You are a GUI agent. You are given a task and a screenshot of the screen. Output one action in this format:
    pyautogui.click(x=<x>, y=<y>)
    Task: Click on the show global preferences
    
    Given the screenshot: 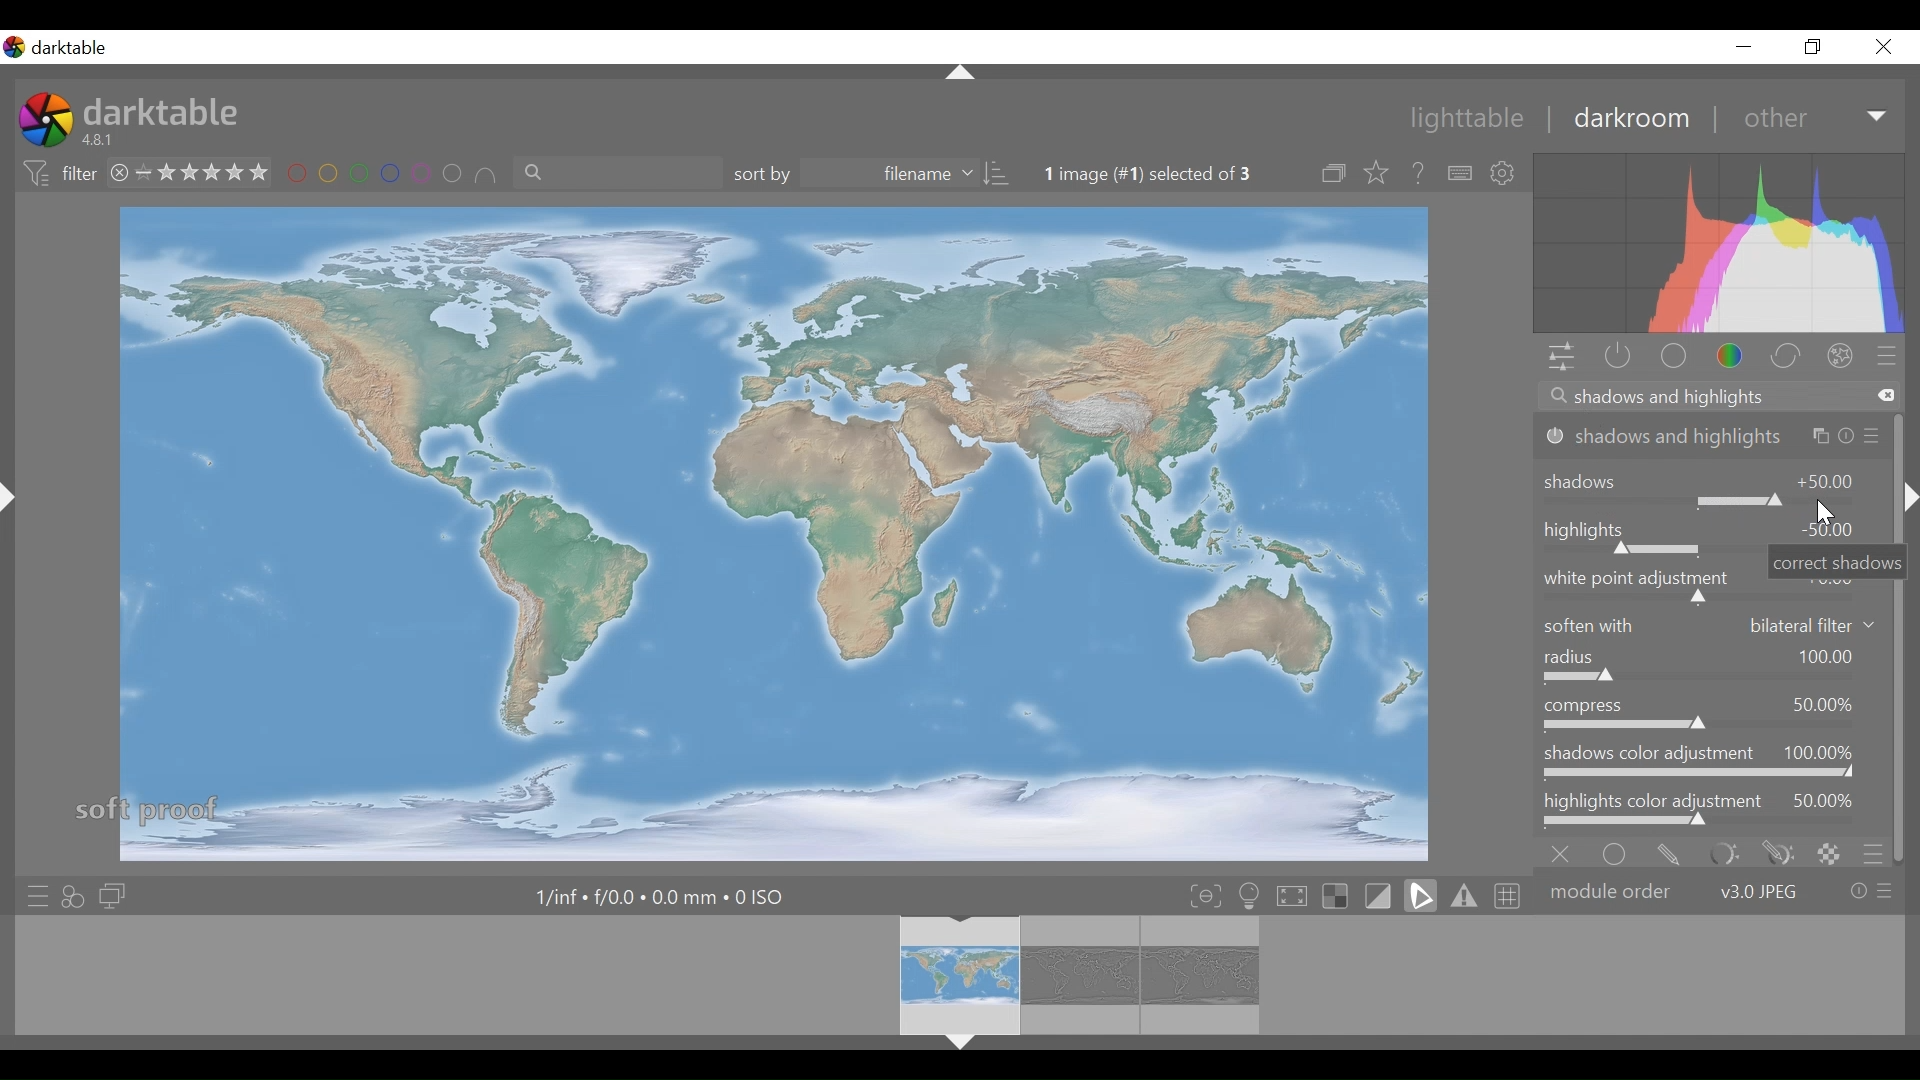 What is the action you would take?
    pyautogui.click(x=1508, y=173)
    